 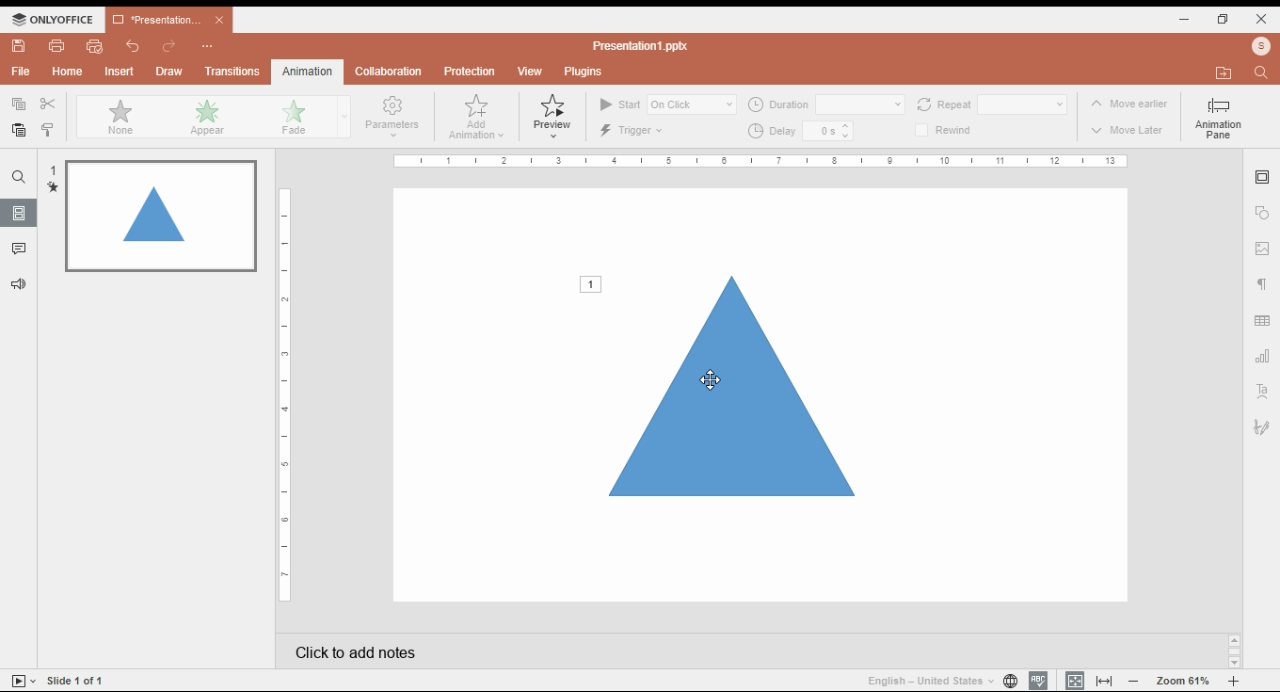 What do you see at coordinates (1262, 429) in the screenshot?
I see `` at bounding box center [1262, 429].